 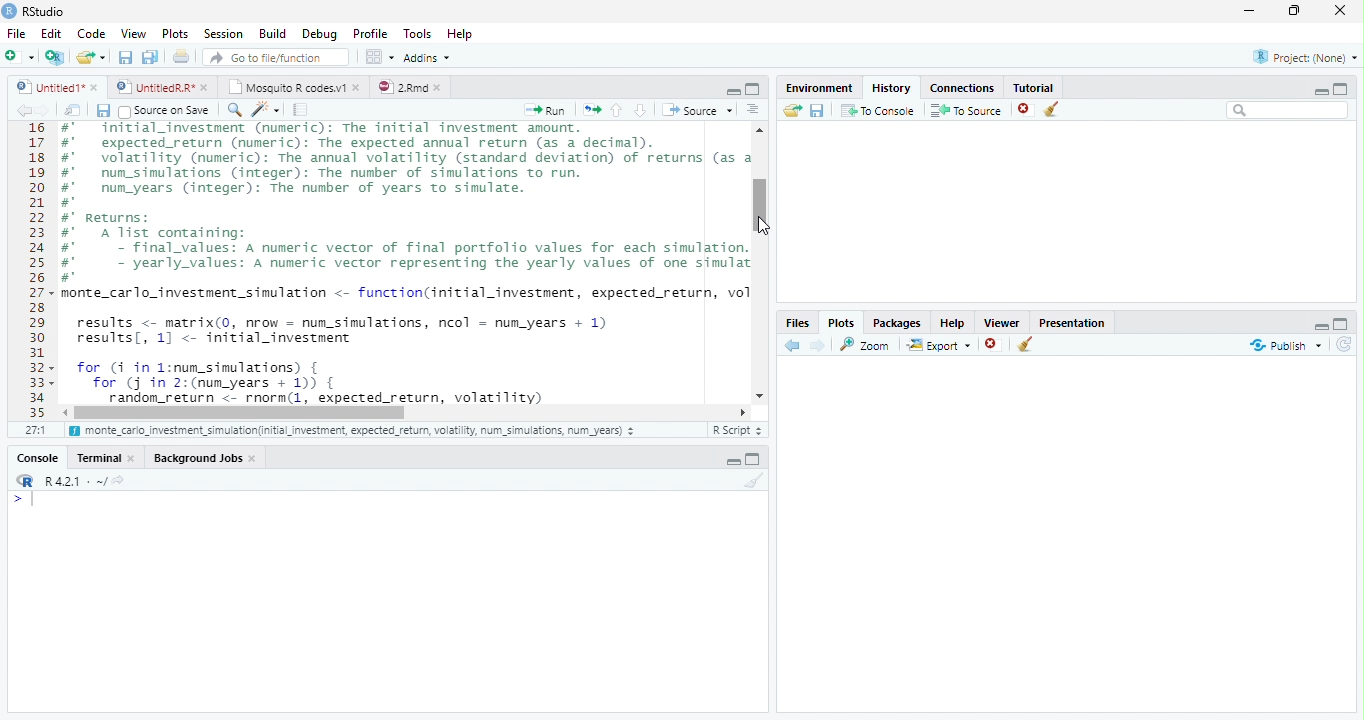 I want to click on RStudio, so click(x=34, y=11).